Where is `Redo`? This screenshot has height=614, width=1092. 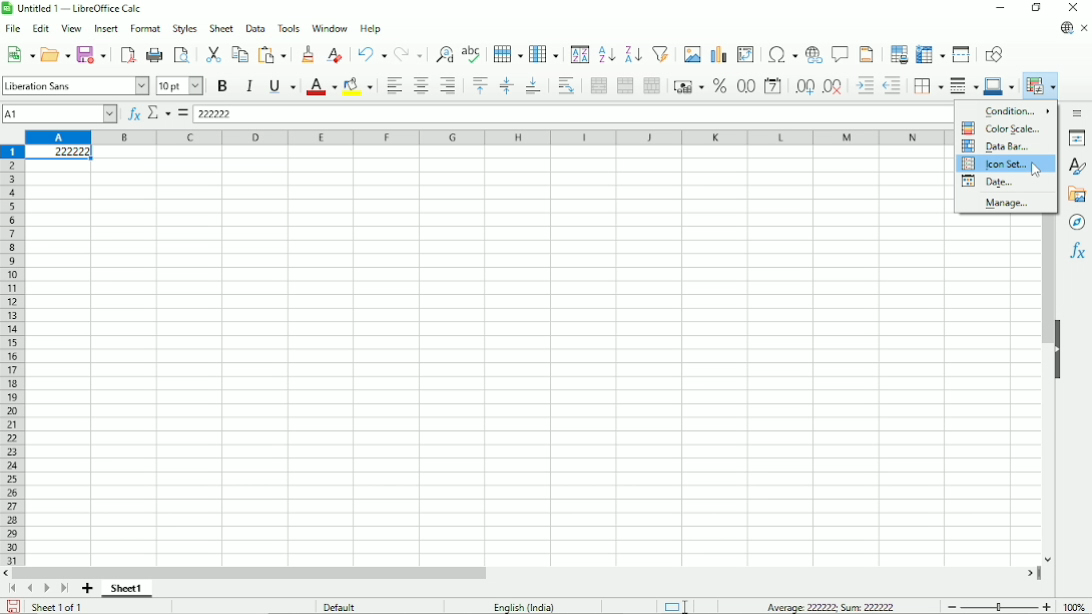 Redo is located at coordinates (410, 53).